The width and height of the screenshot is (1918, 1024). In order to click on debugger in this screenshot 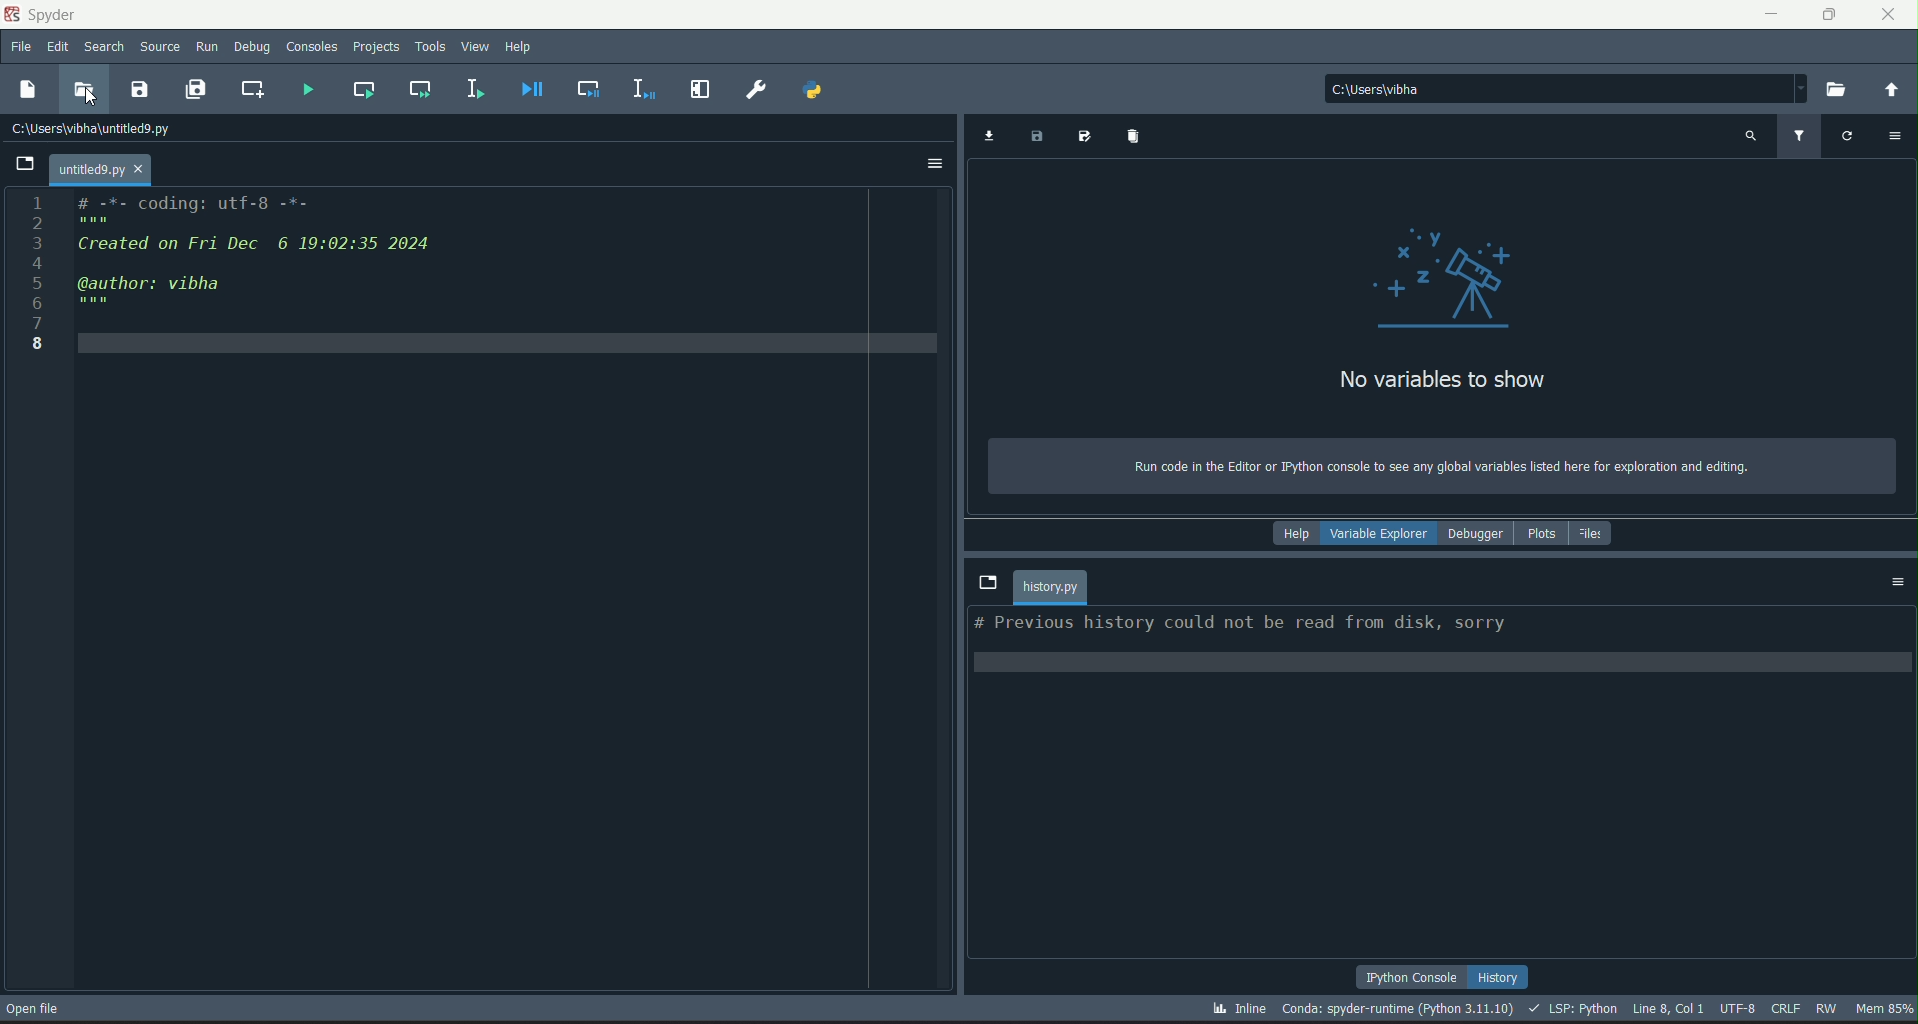, I will do `click(1476, 532)`.